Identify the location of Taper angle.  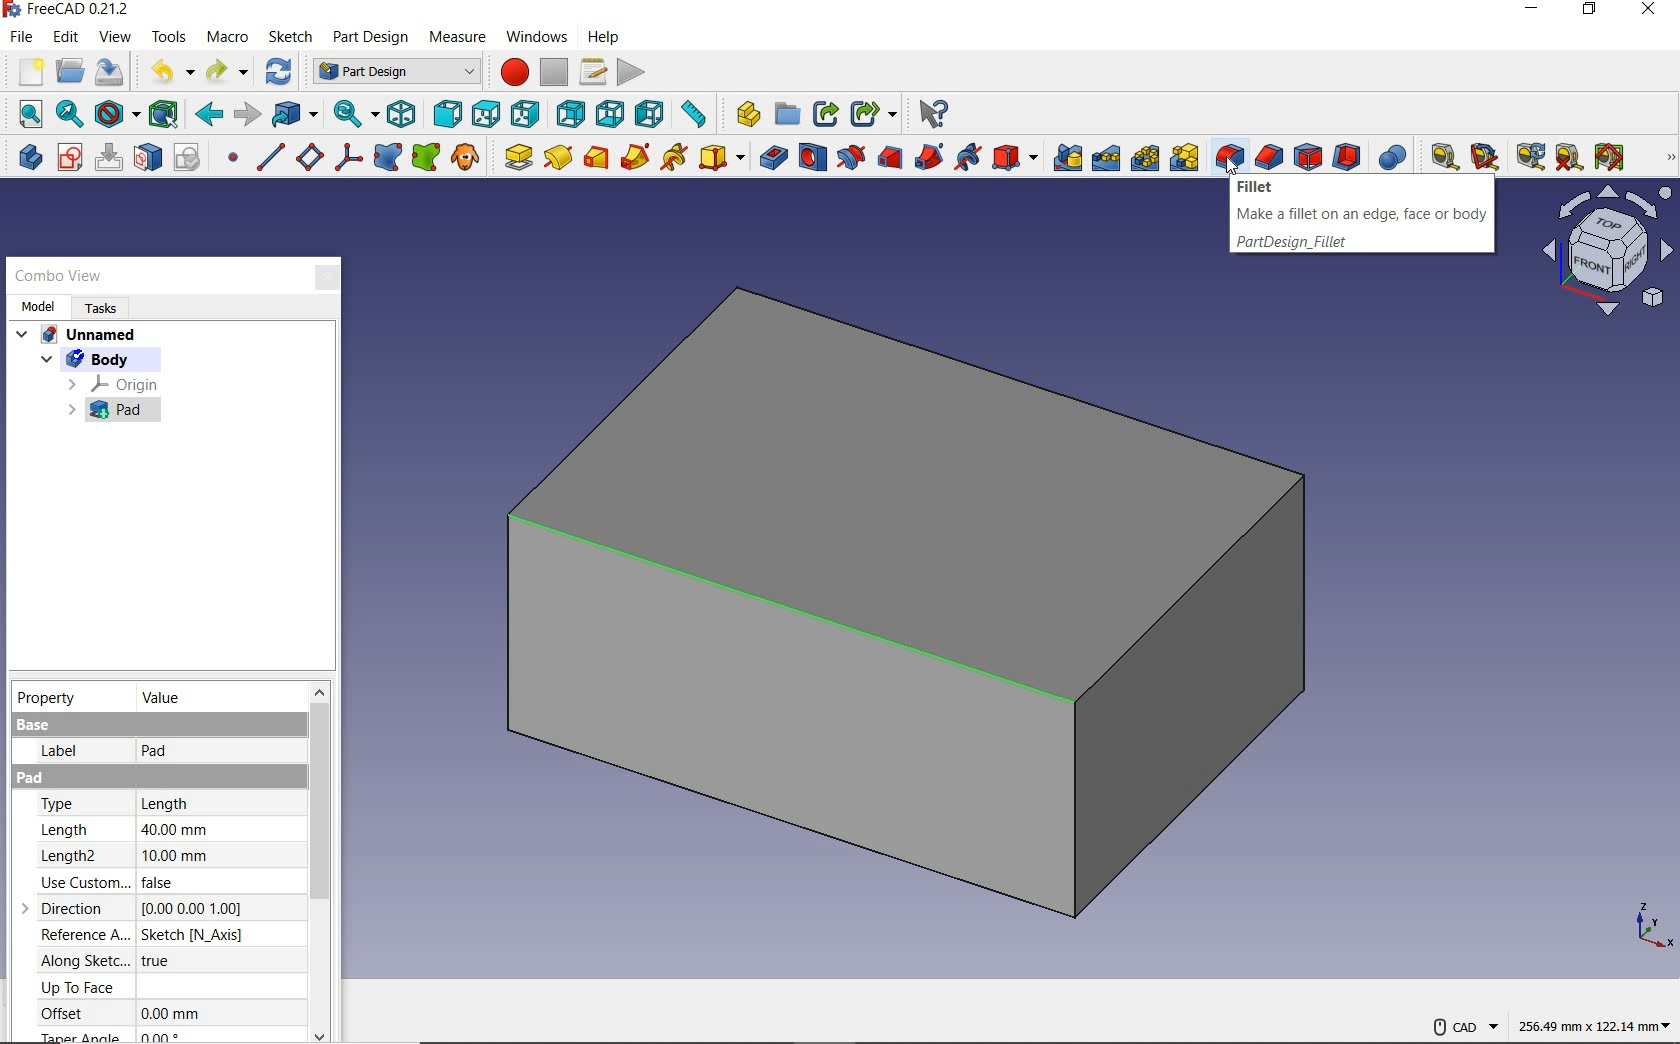
(85, 1035).